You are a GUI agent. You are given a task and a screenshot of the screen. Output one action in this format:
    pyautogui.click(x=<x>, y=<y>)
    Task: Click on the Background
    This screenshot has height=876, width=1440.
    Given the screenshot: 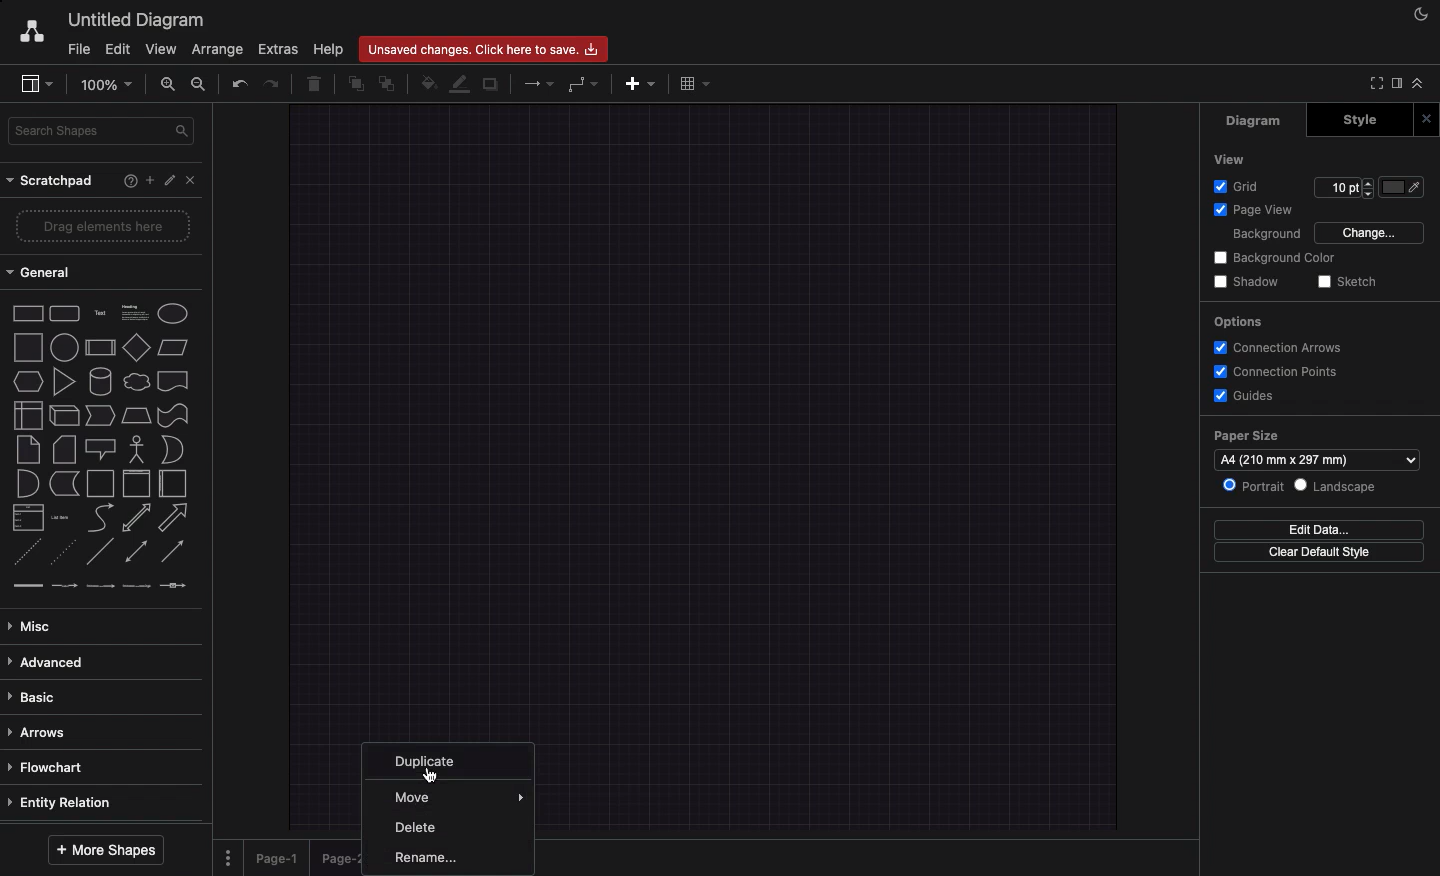 What is the action you would take?
    pyautogui.click(x=1264, y=234)
    